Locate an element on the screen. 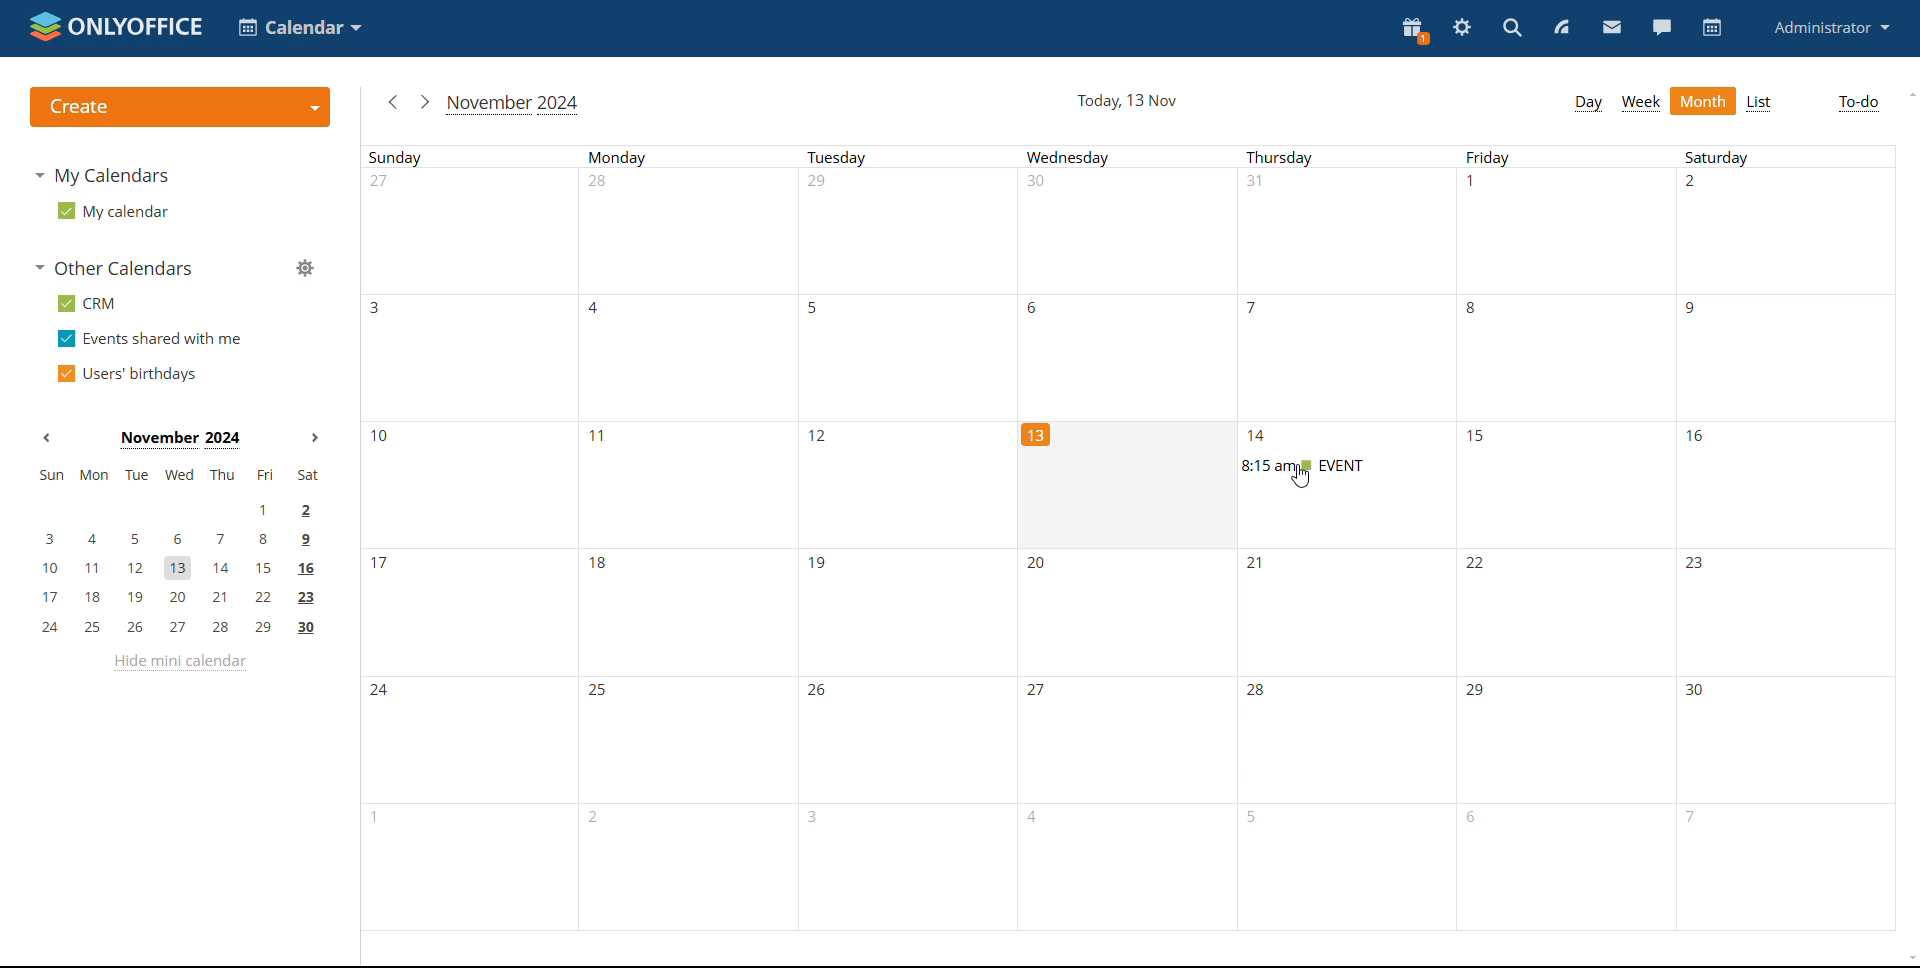  search is located at coordinates (1515, 29).